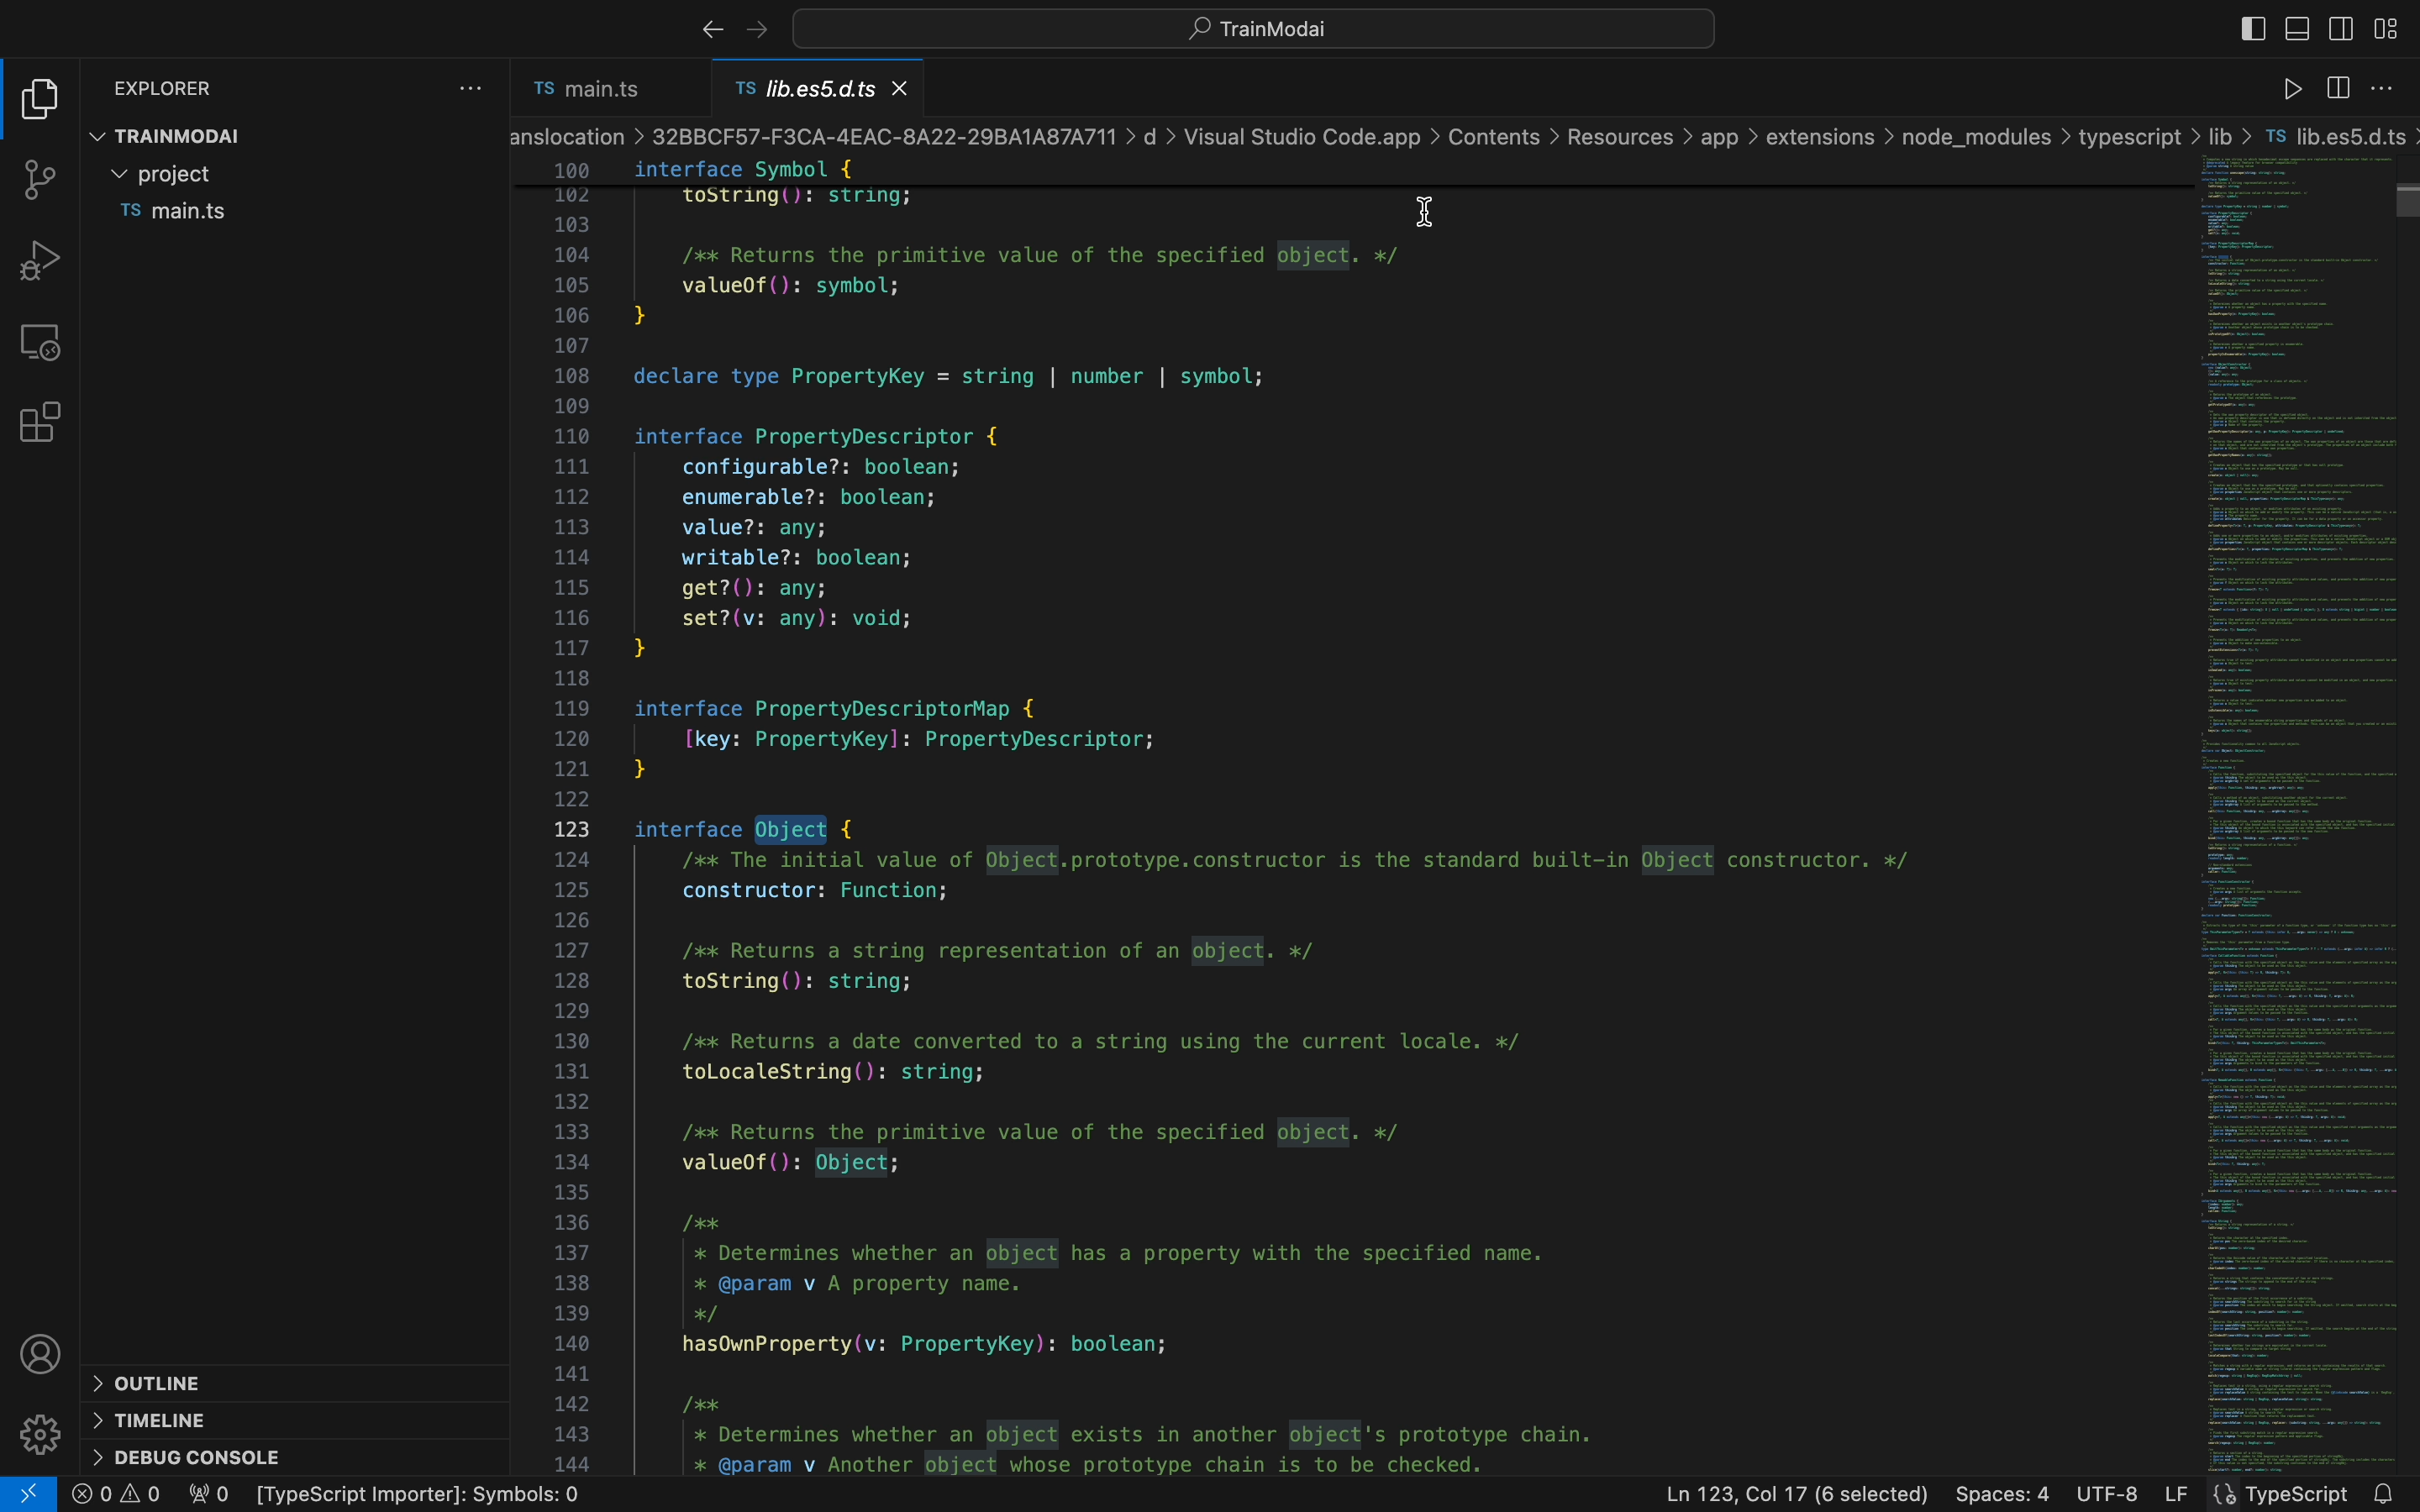  I want to click on Prettier, so click(2296, 1489).